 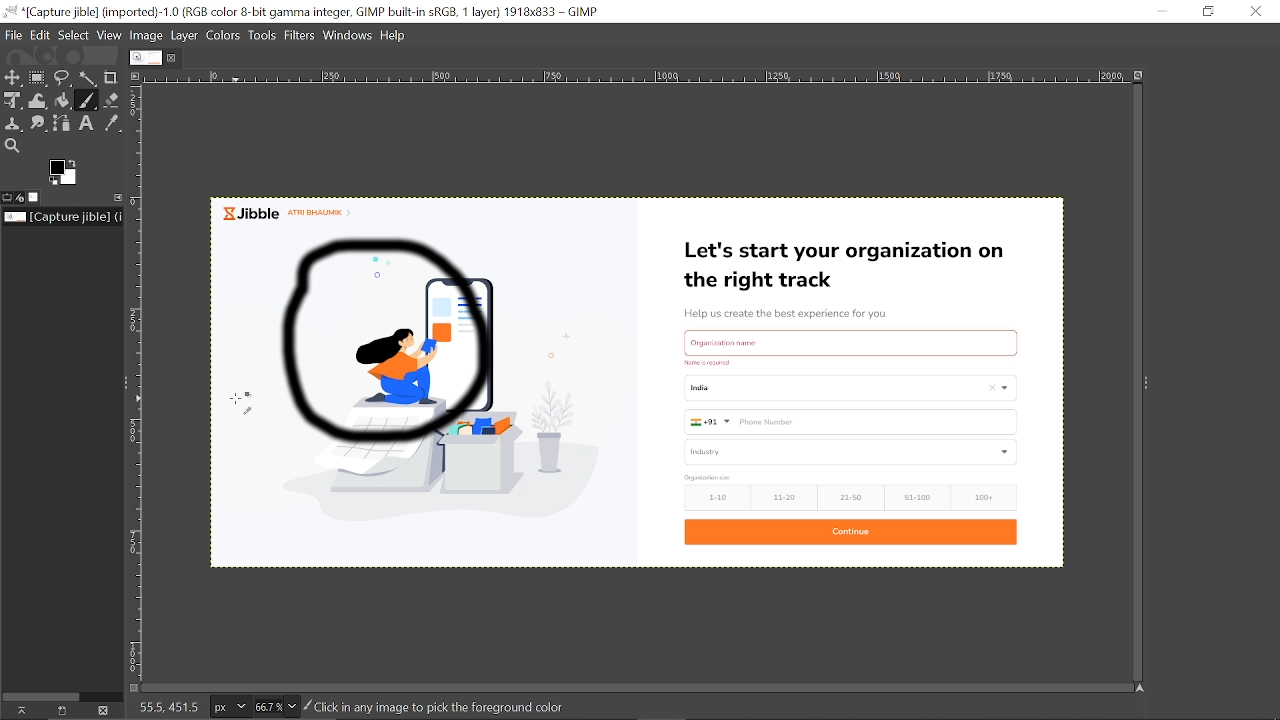 What do you see at coordinates (13, 77) in the screenshot?
I see `Move tool` at bounding box center [13, 77].